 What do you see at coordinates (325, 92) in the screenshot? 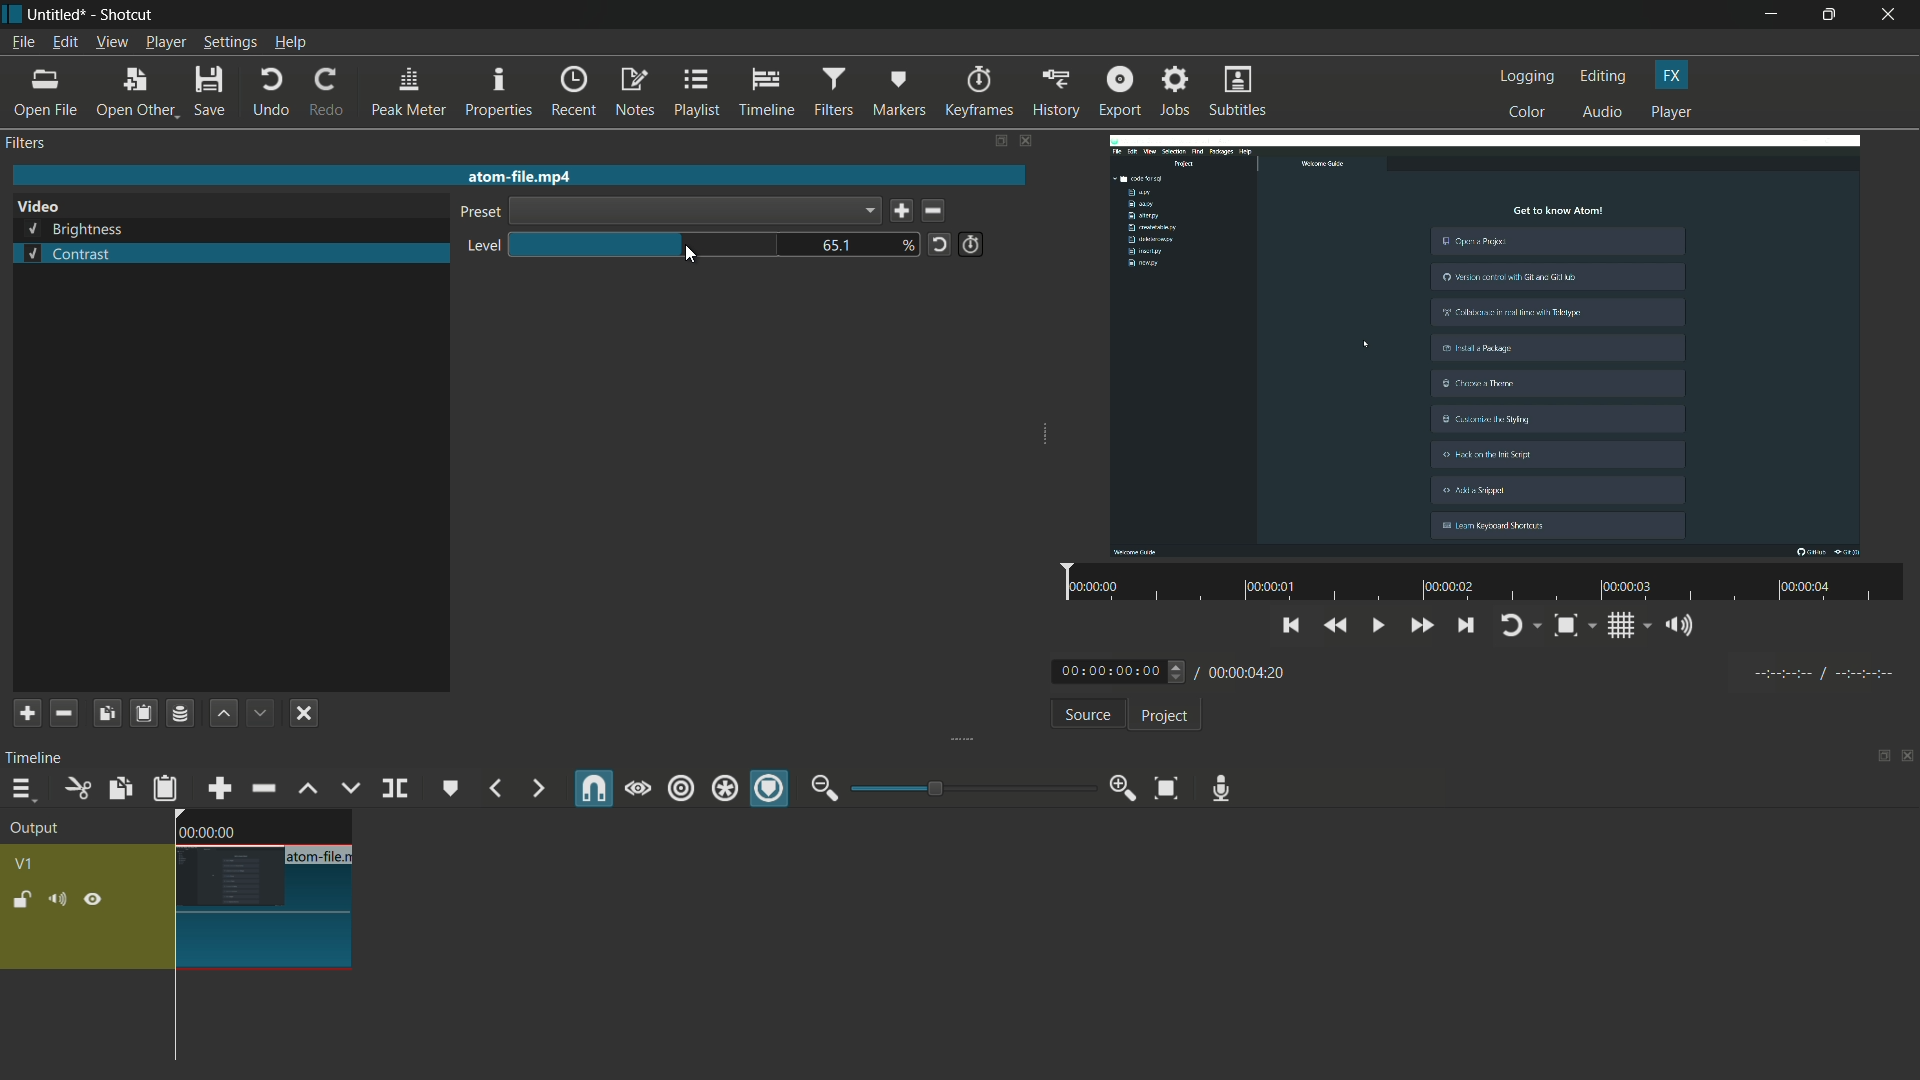
I see `redo` at bounding box center [325, 92].